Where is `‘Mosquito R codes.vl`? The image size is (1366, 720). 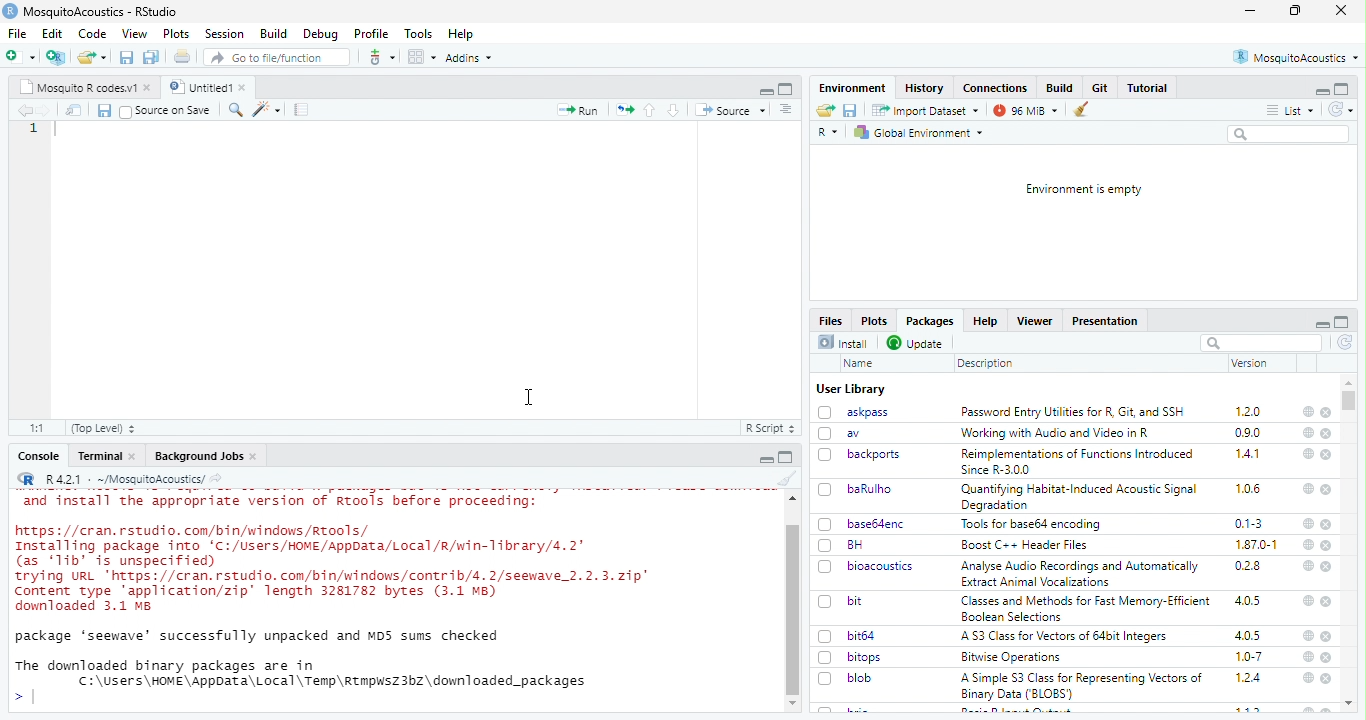
‘Mosquito R codes.vl is located at coordinates (77, 87).